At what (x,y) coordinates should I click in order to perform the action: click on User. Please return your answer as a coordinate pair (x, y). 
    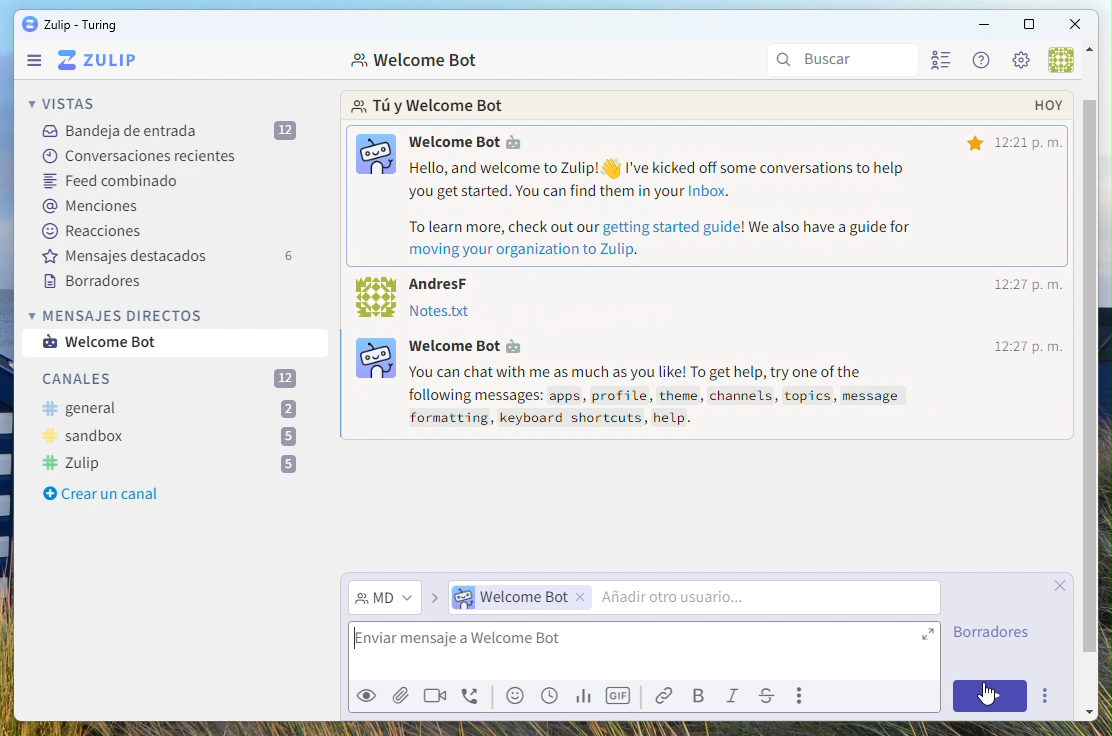
    Looking at the image, I should click on (1060, 61).